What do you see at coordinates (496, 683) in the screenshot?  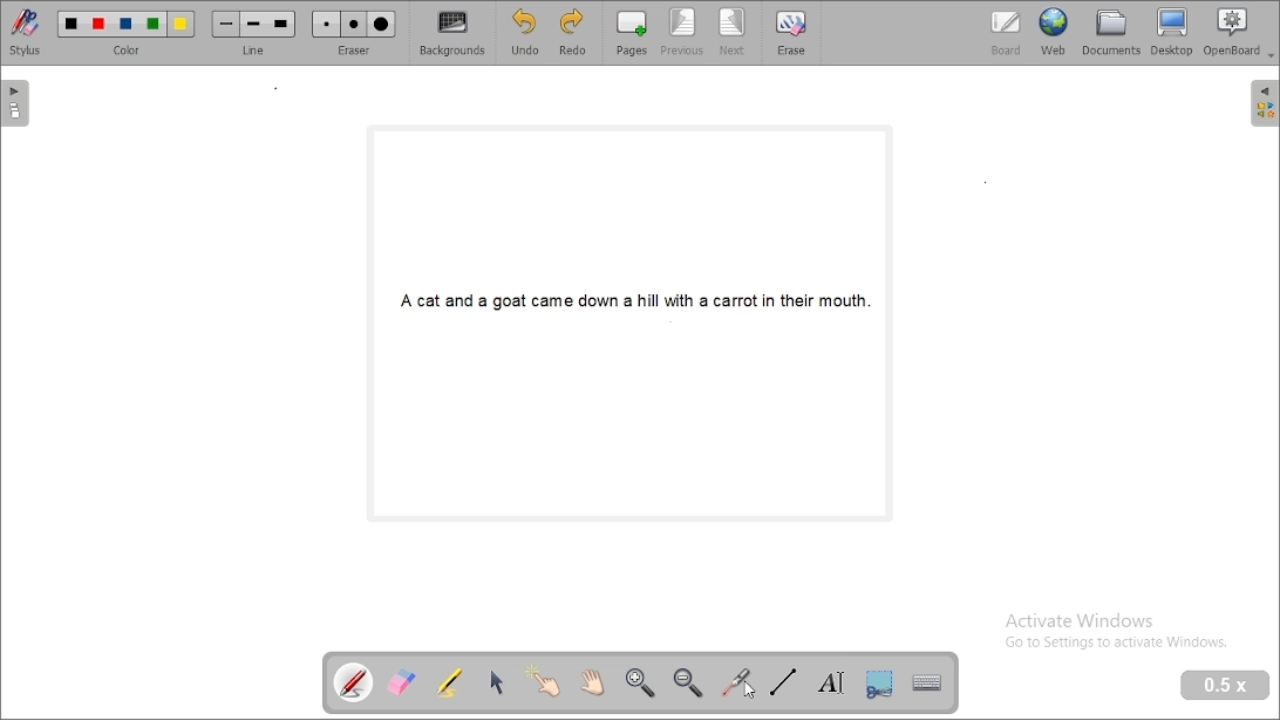 I see `select and modify objects` at bounding box center [496, 683].